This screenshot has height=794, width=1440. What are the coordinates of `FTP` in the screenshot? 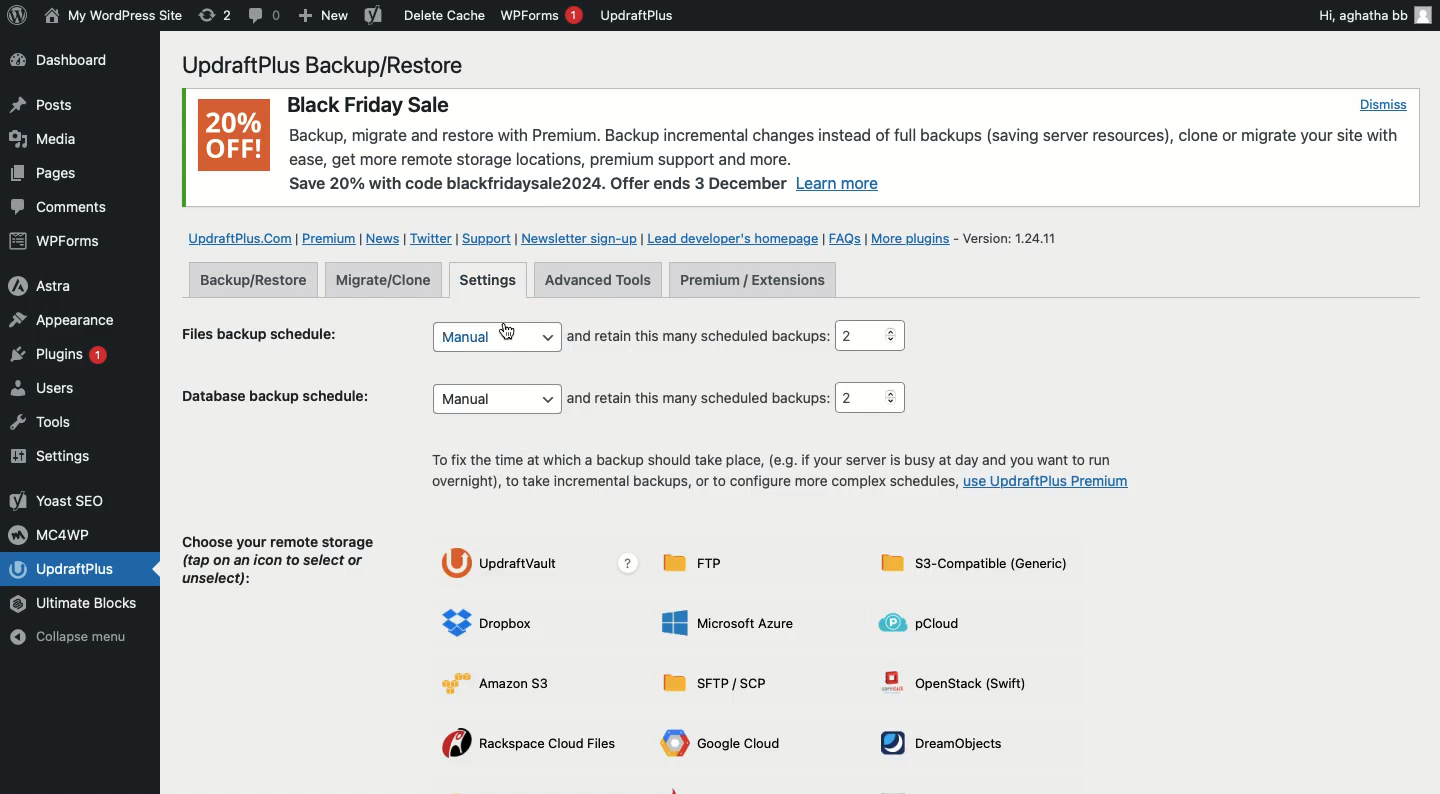 It's located at (701, 563).